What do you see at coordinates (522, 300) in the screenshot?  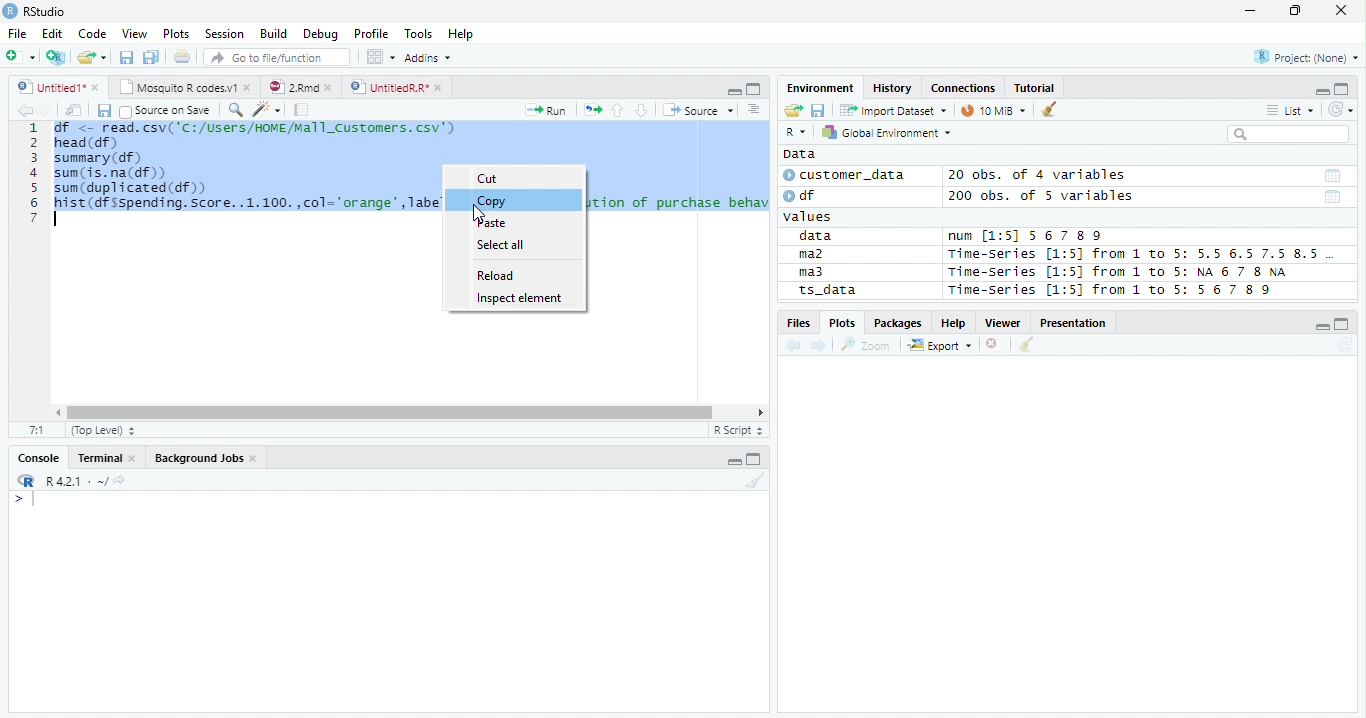 I see `Inspect element` at bounding box center [522, 300].